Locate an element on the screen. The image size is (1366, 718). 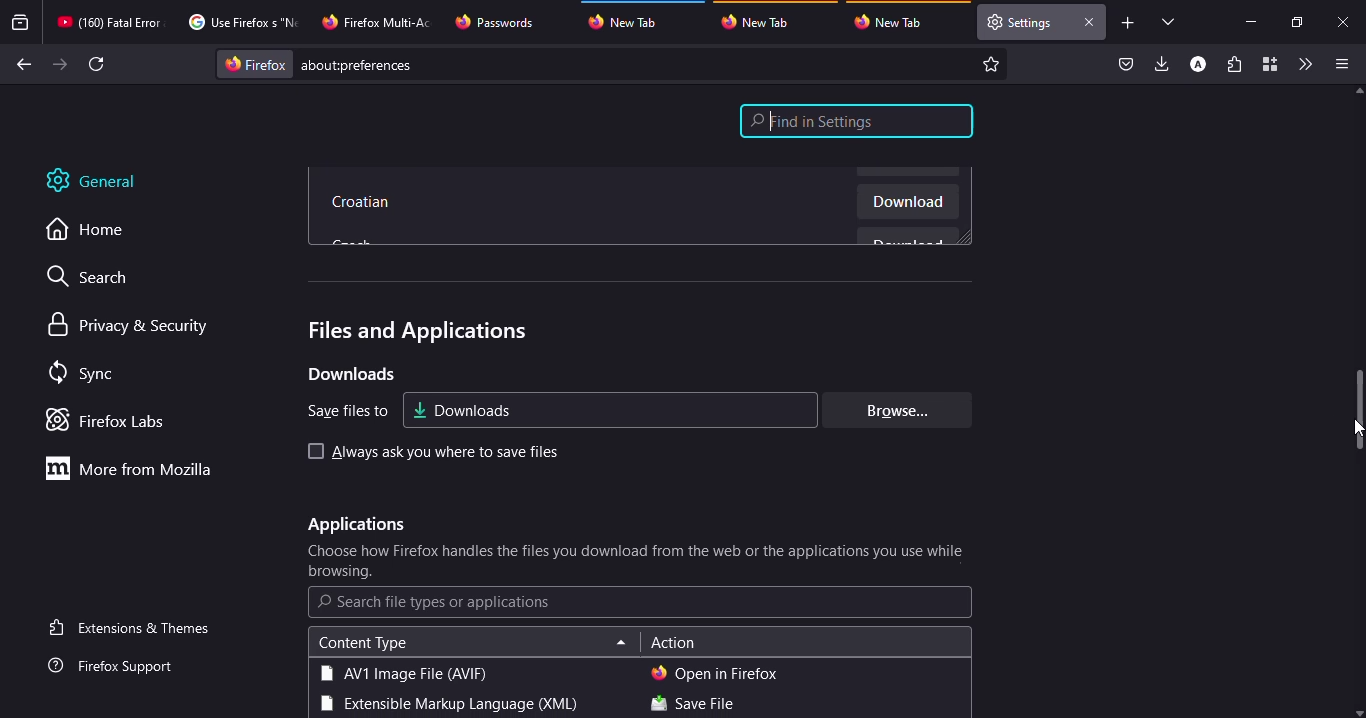
downloads is located at coordinates (1163, 63).